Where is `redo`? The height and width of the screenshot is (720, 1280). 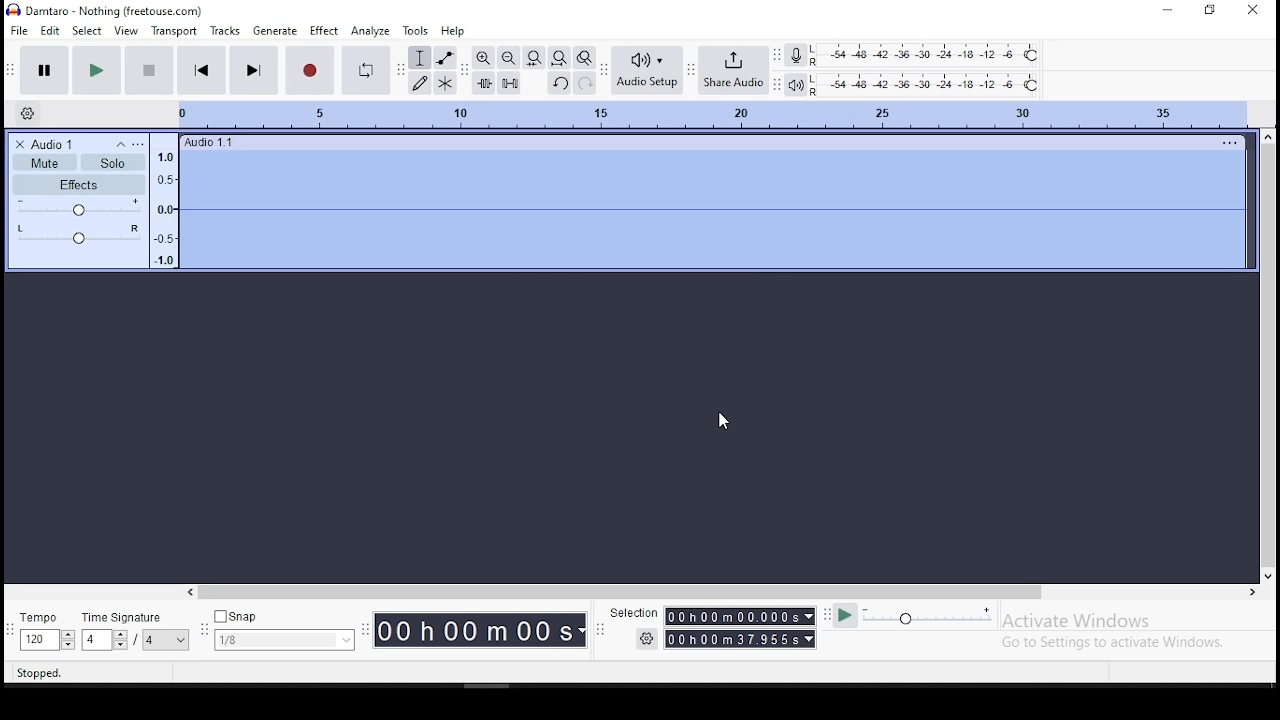
redo is located at coordinates (585, 83).